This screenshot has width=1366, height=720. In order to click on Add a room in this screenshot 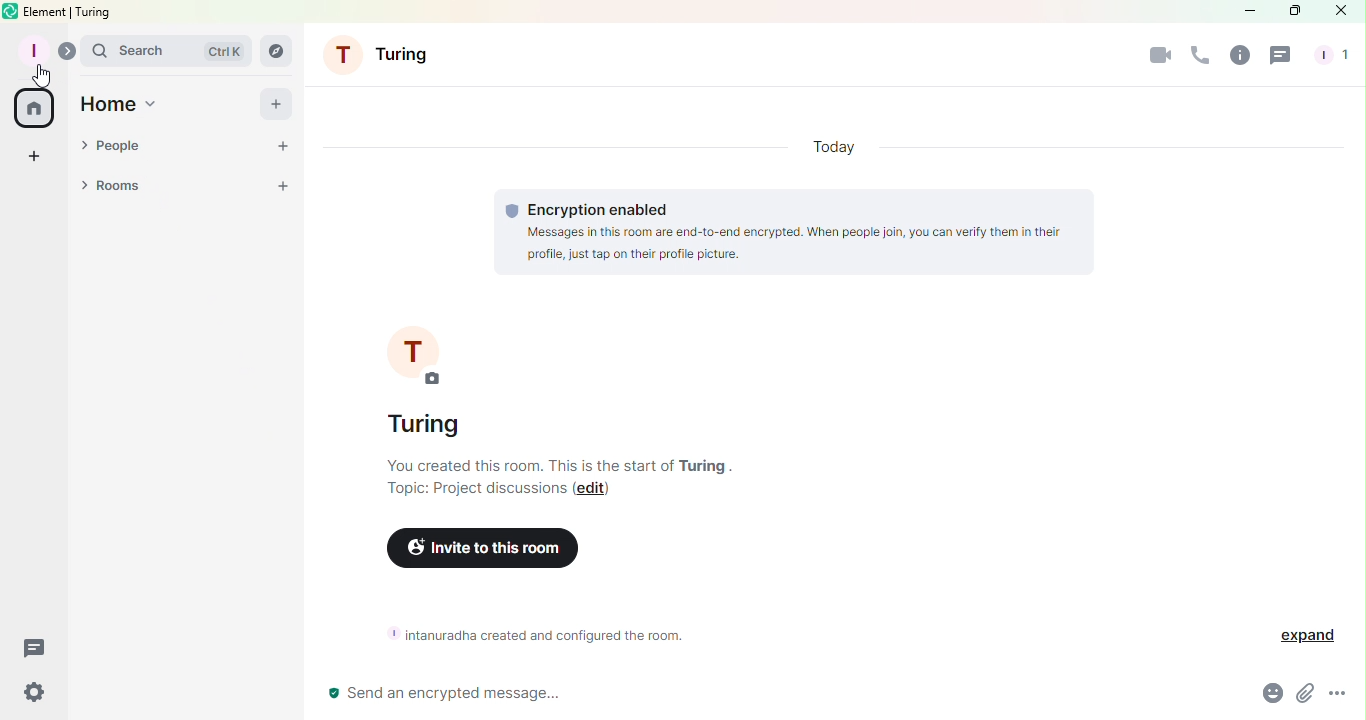, I will do `click(287, 188)`.